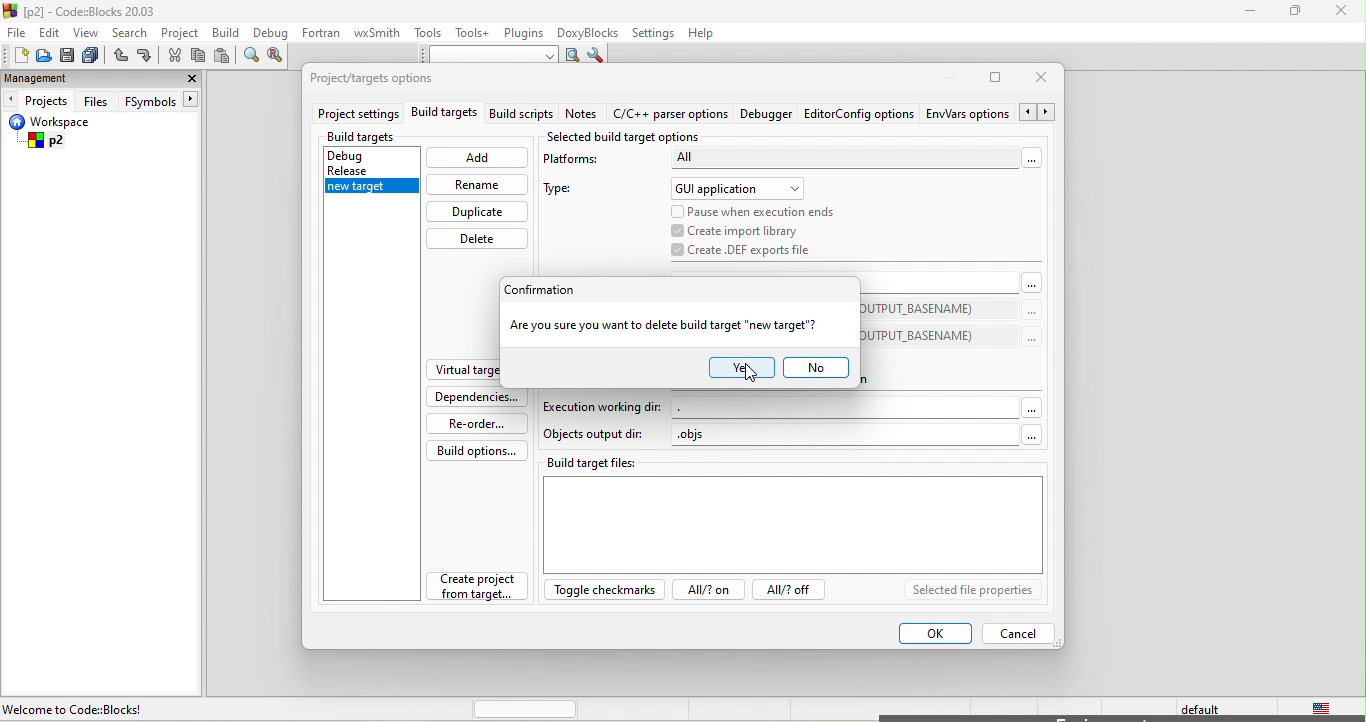 This screenshot has width=1366, height=722. Describe the element at coordinates (933, 632) in the screenshot. I see `ok` at that location.